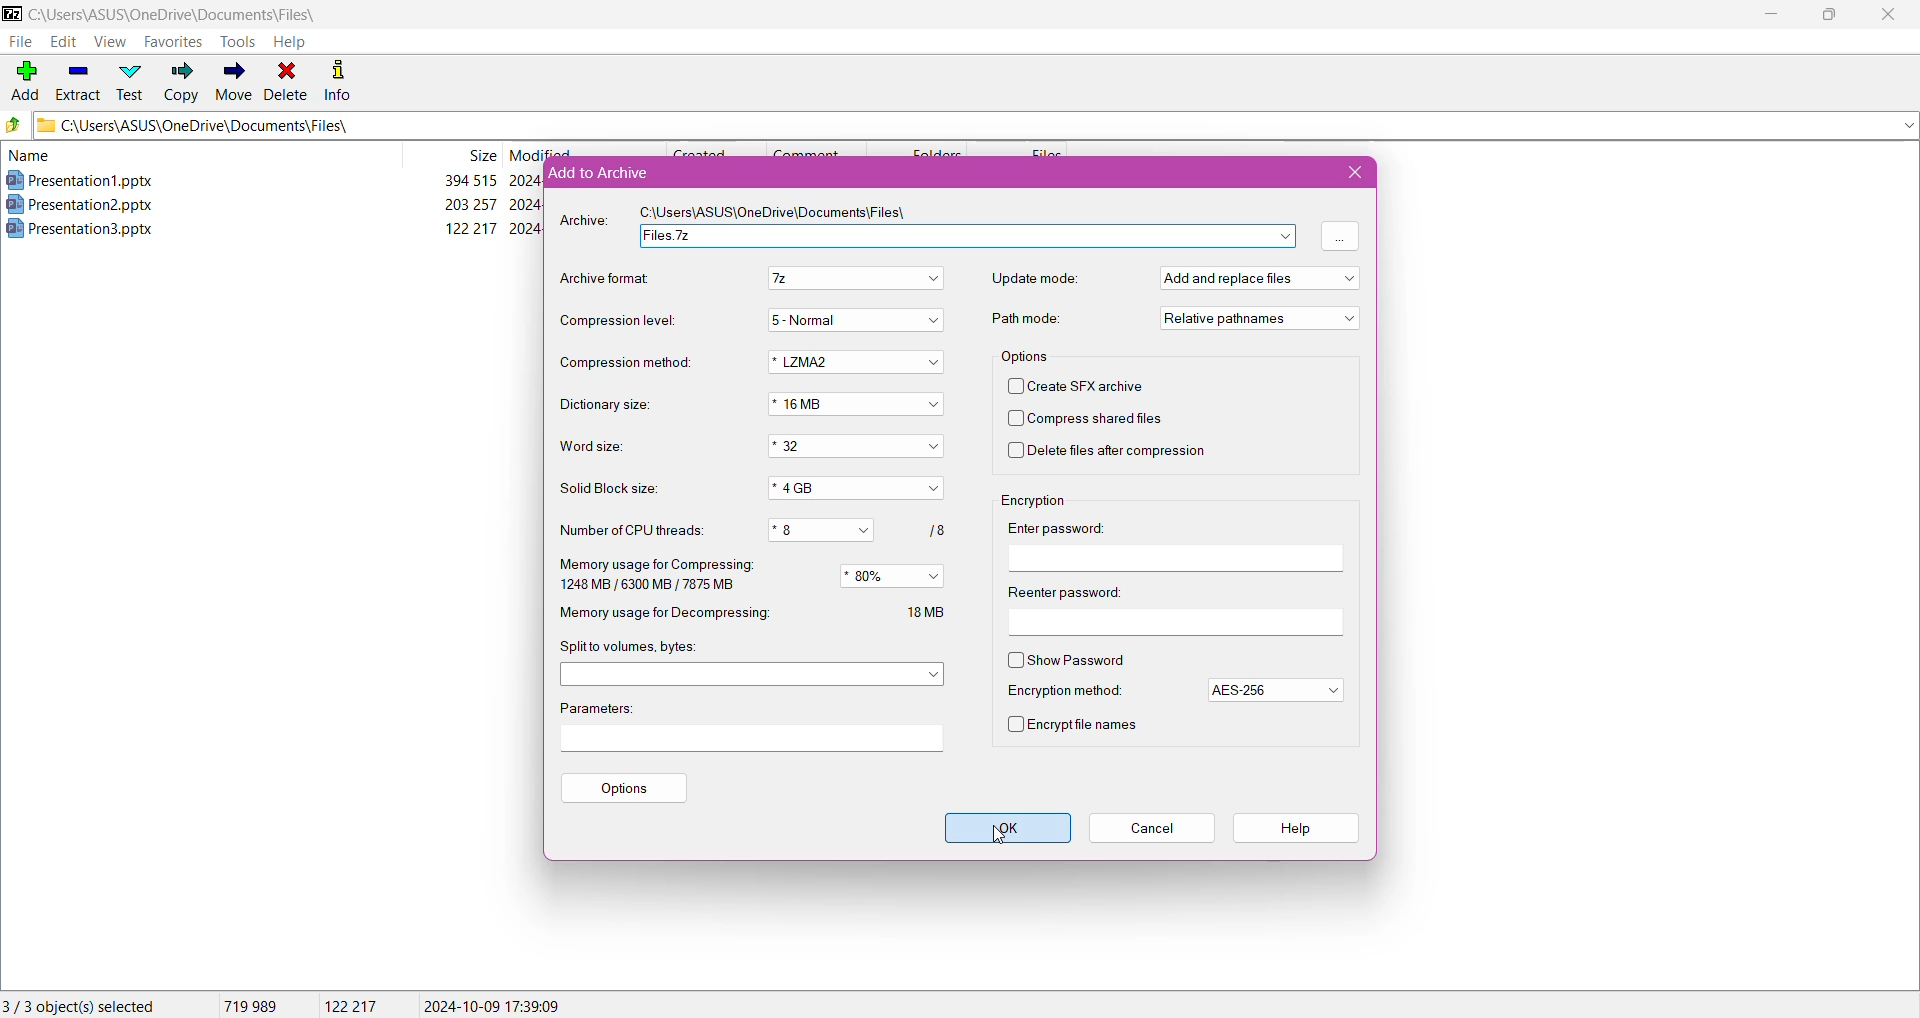  Describe the element at coordinates (289, 42) in the screenshot. I see `Help` at that location.